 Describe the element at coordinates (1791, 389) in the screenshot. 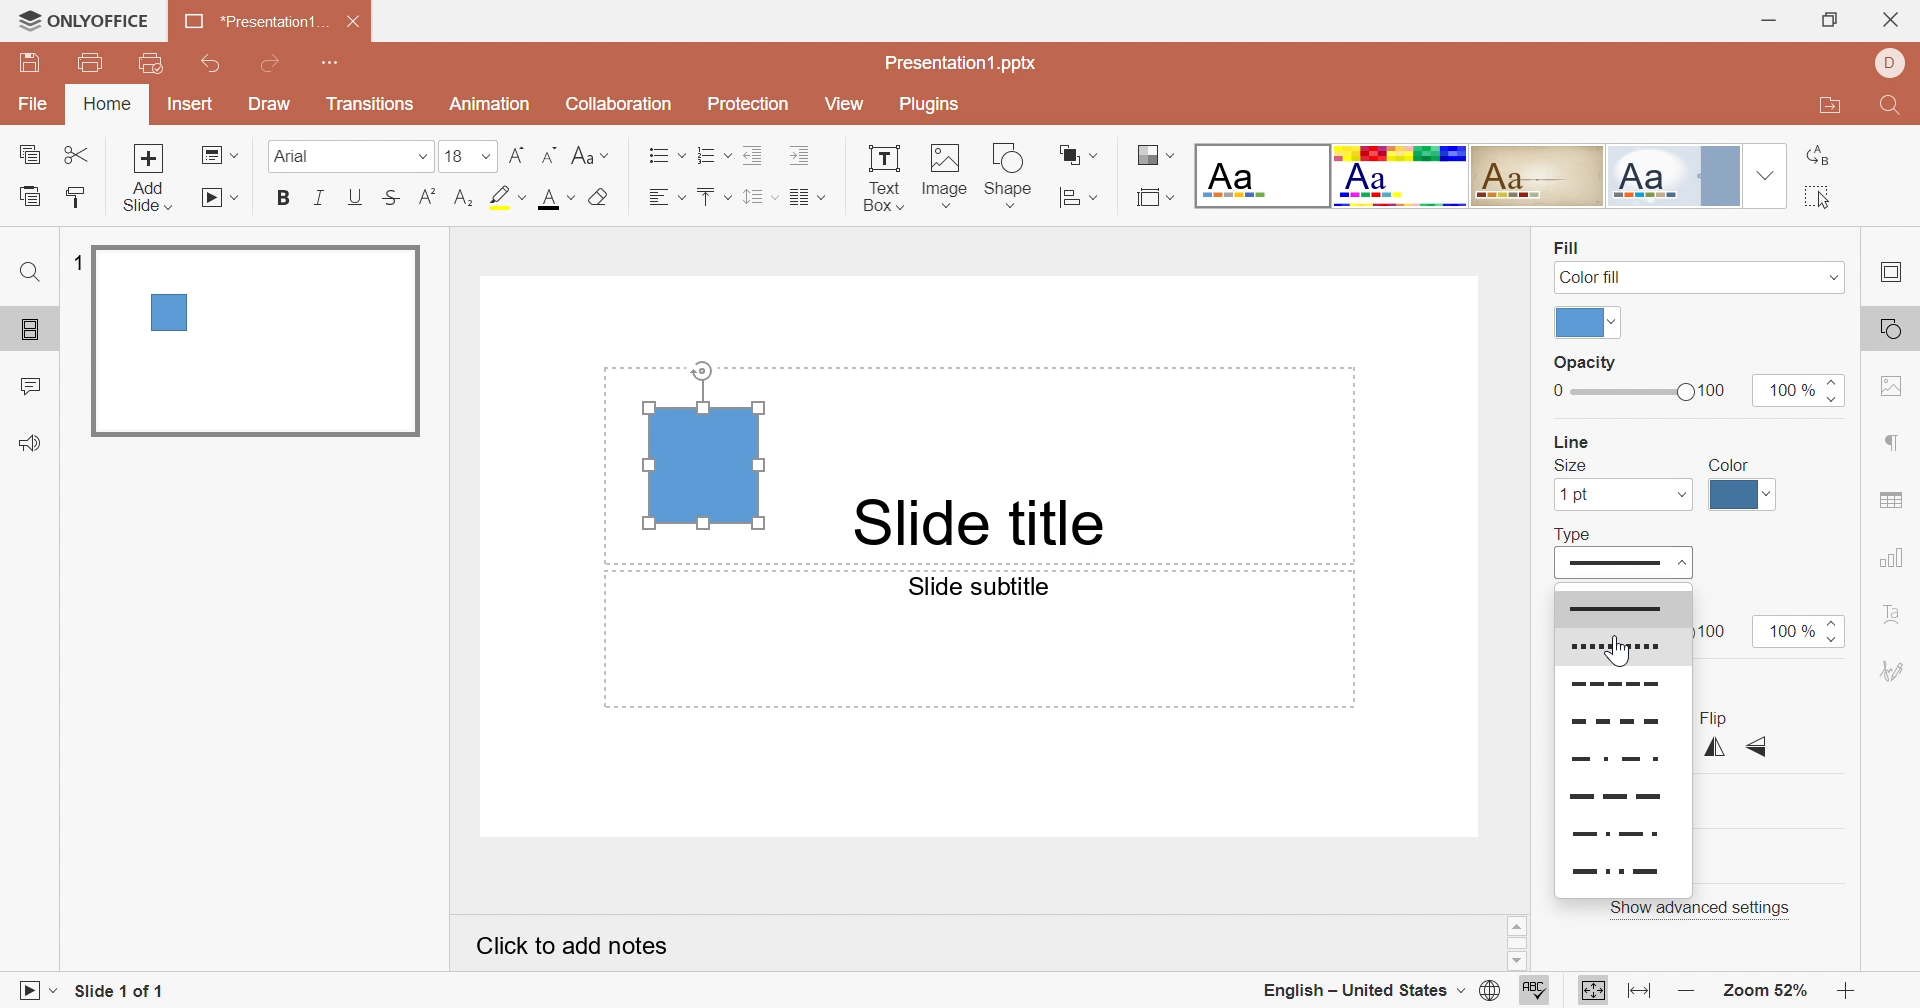

I see `100%` at that location.